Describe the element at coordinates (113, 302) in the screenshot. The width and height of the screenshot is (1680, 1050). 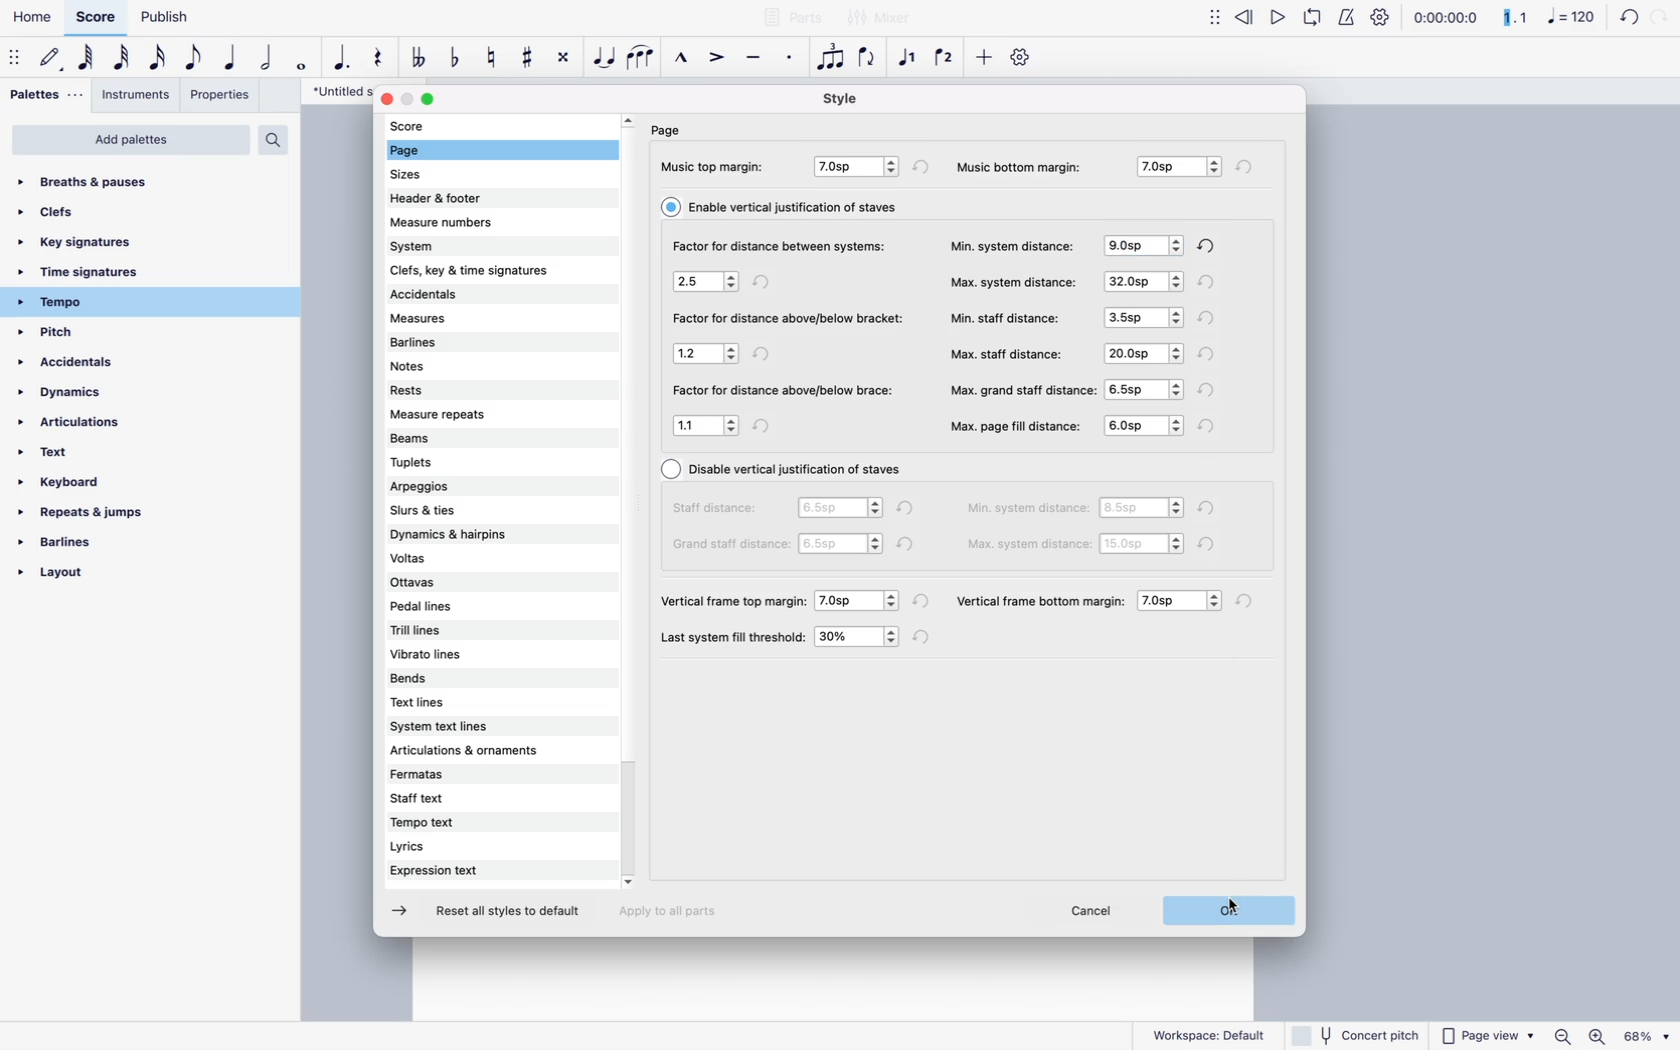
I see `tempo` at that location.